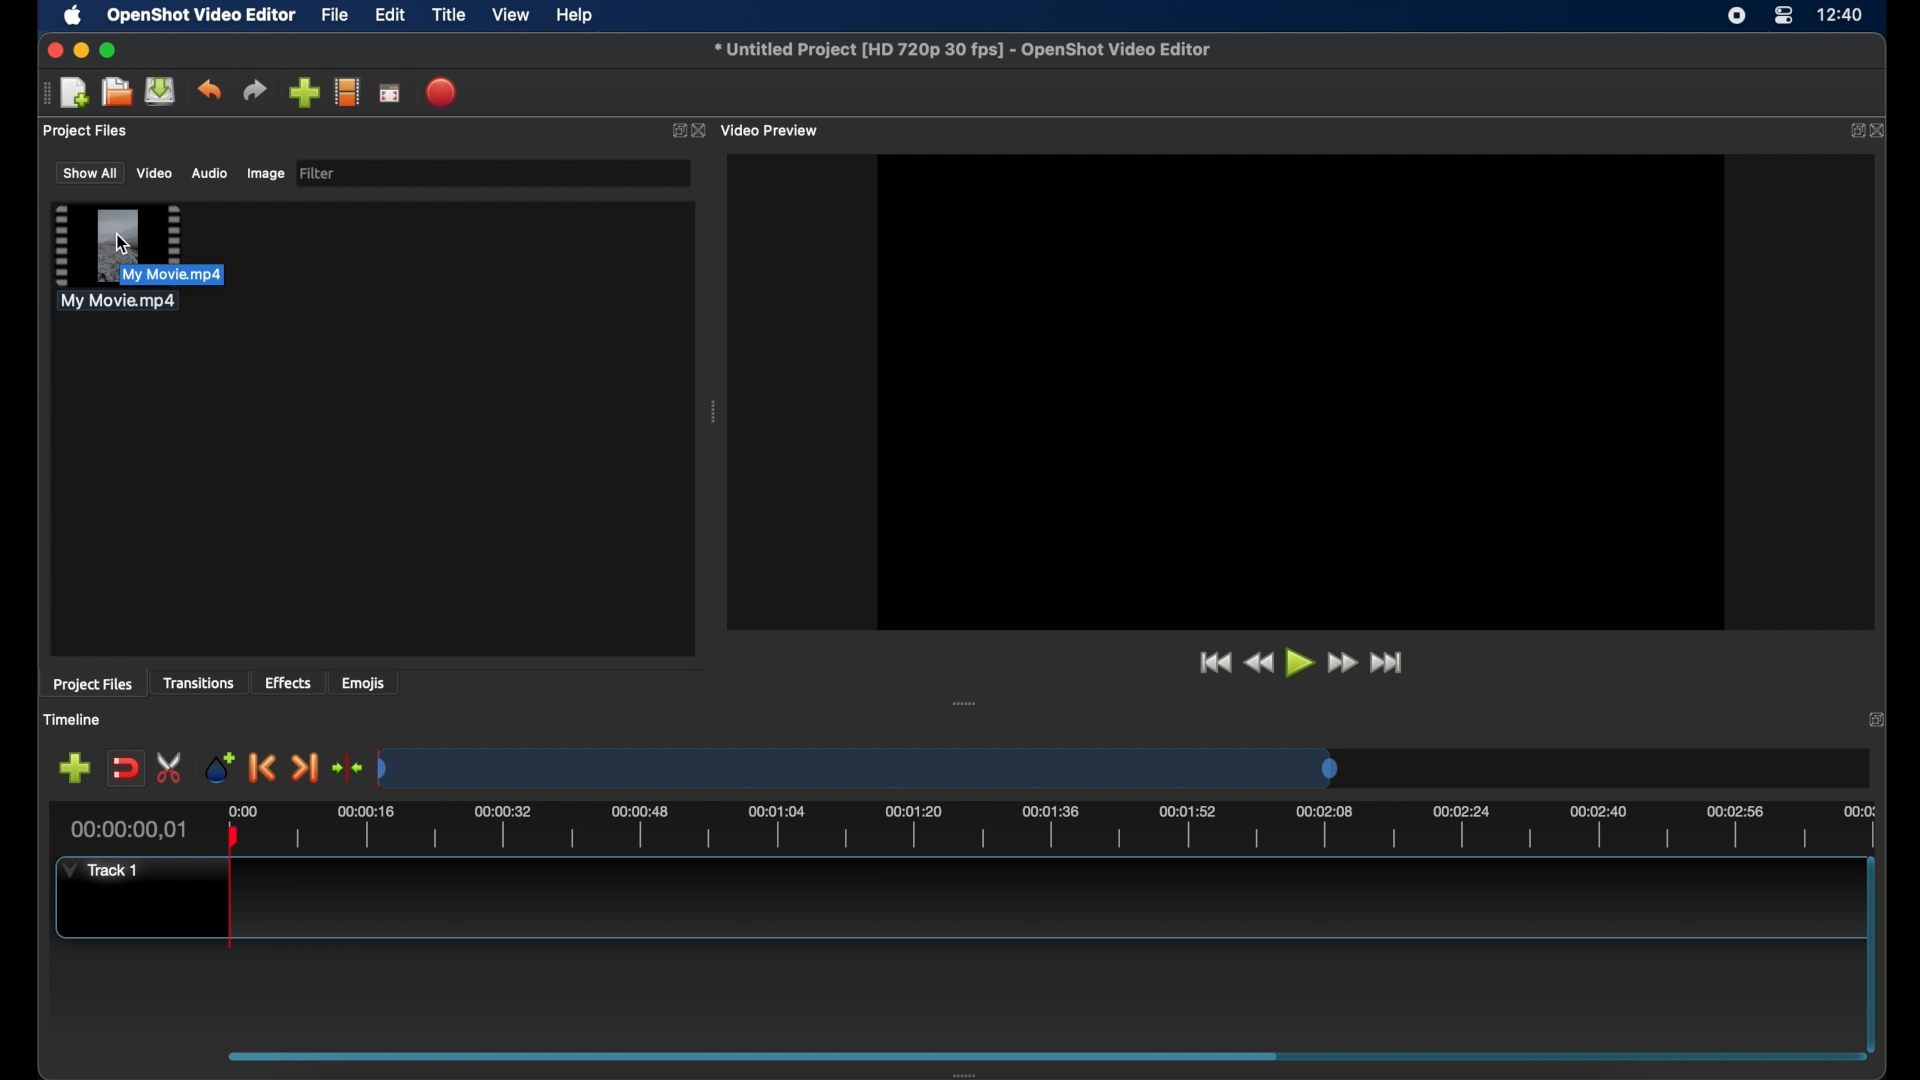  Describe the element at coordinates (443, 92) in the screenshot. I see `export video` at that location.